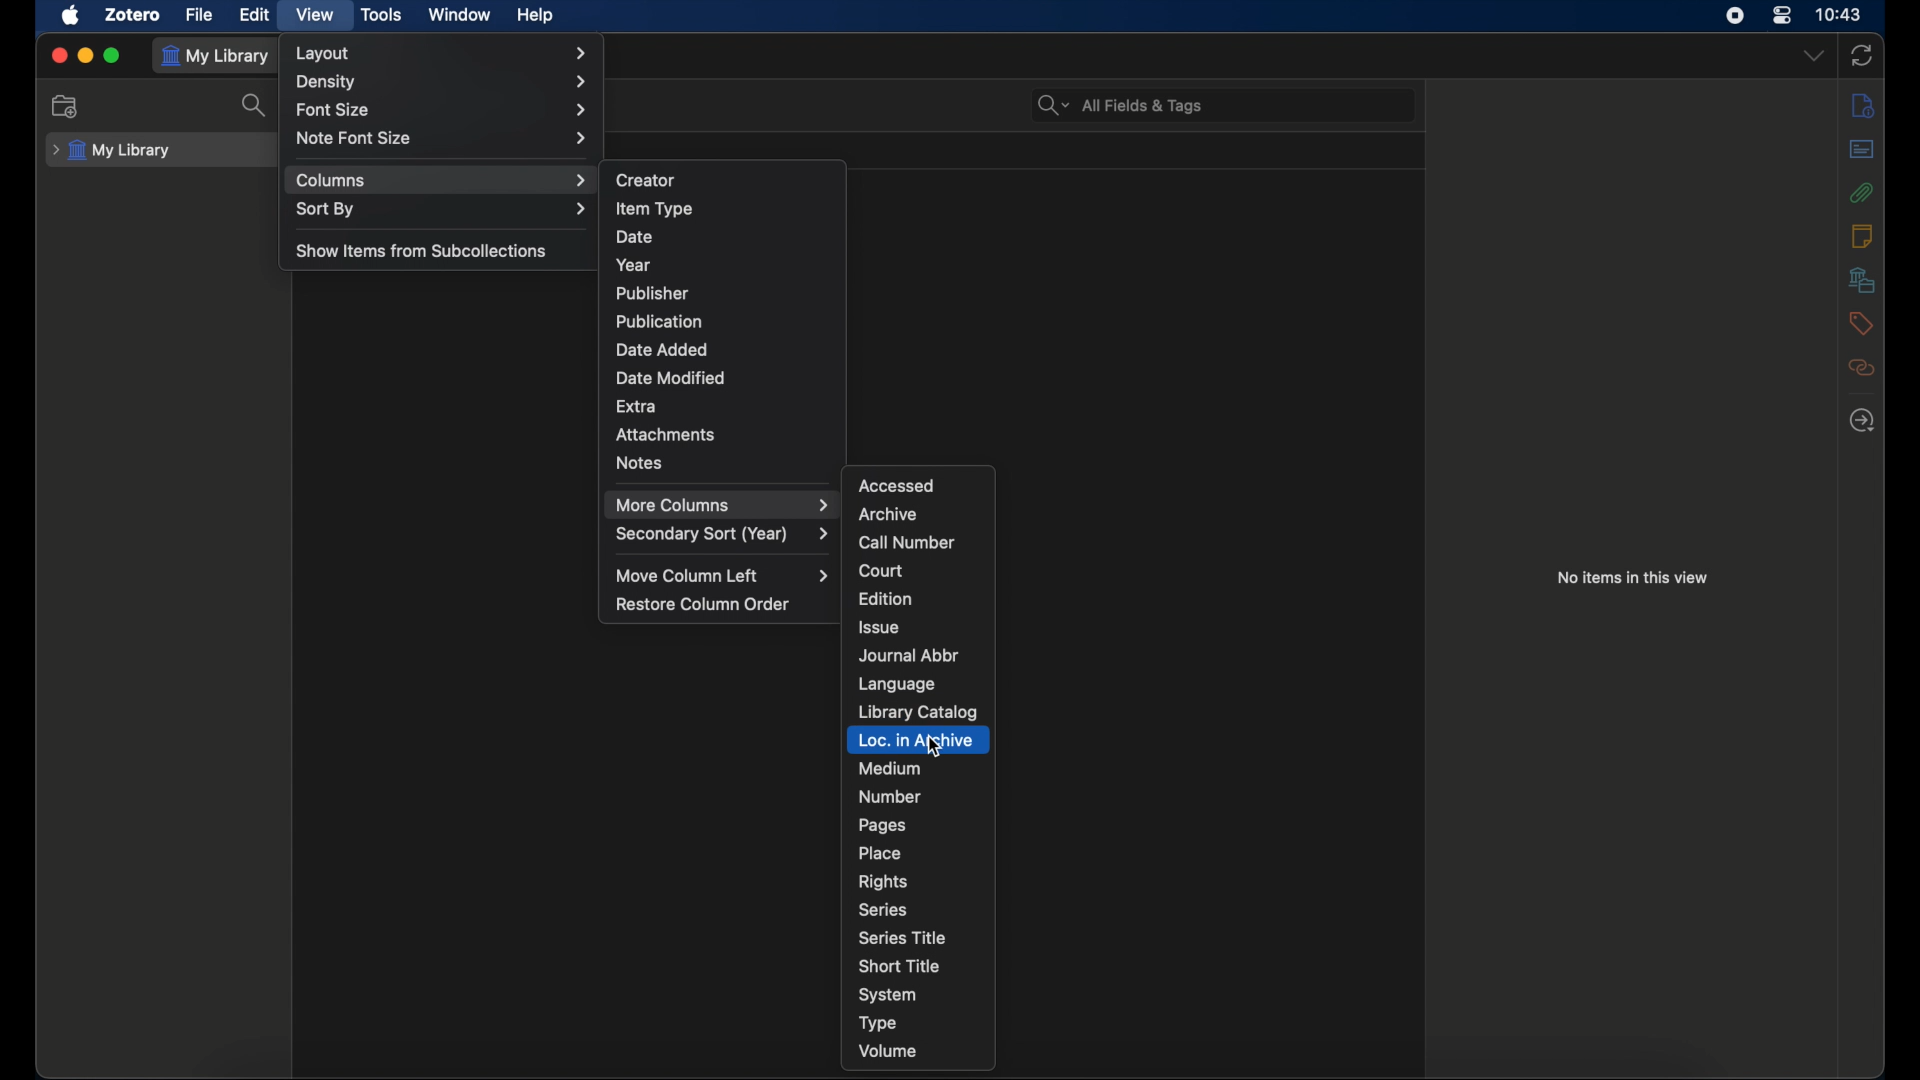 This screenshot has width=1920, height=1080. I want to click on notes, so click(638, 463).